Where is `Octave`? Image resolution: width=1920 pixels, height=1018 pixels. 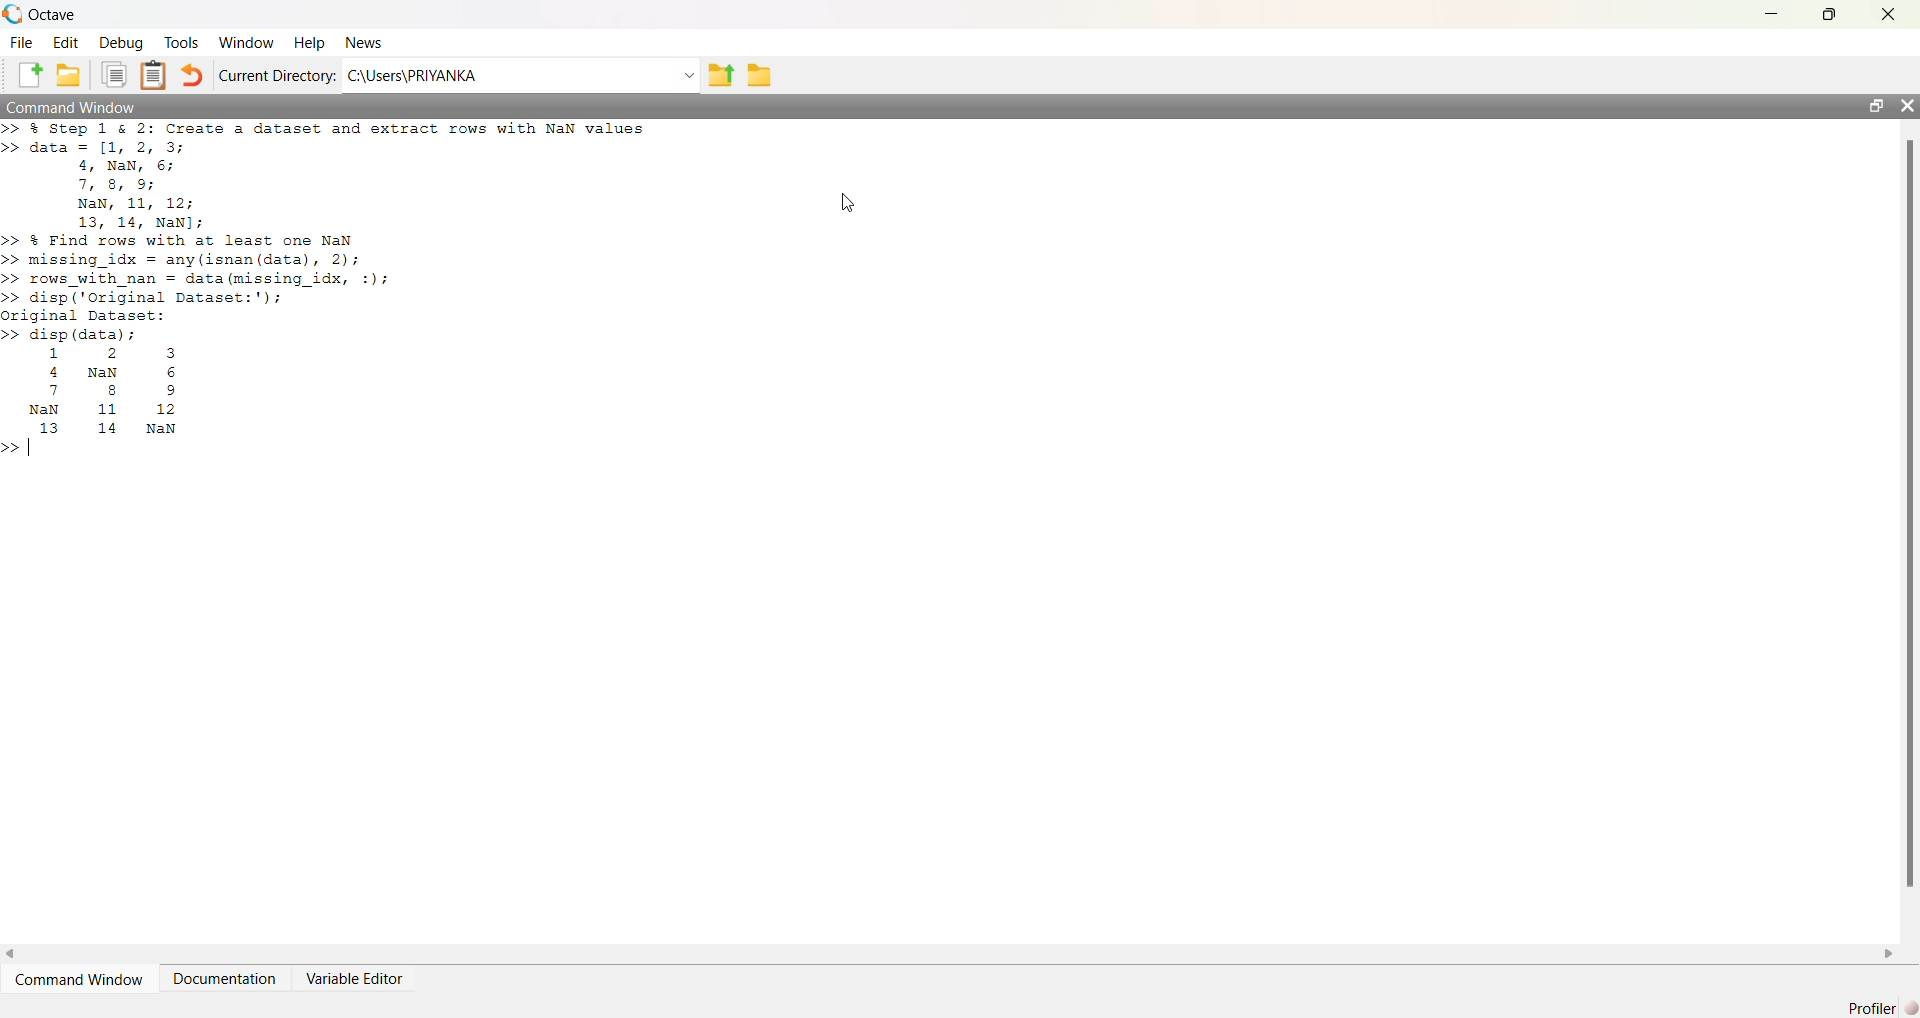 Octave is located at coordinates (52, 14).